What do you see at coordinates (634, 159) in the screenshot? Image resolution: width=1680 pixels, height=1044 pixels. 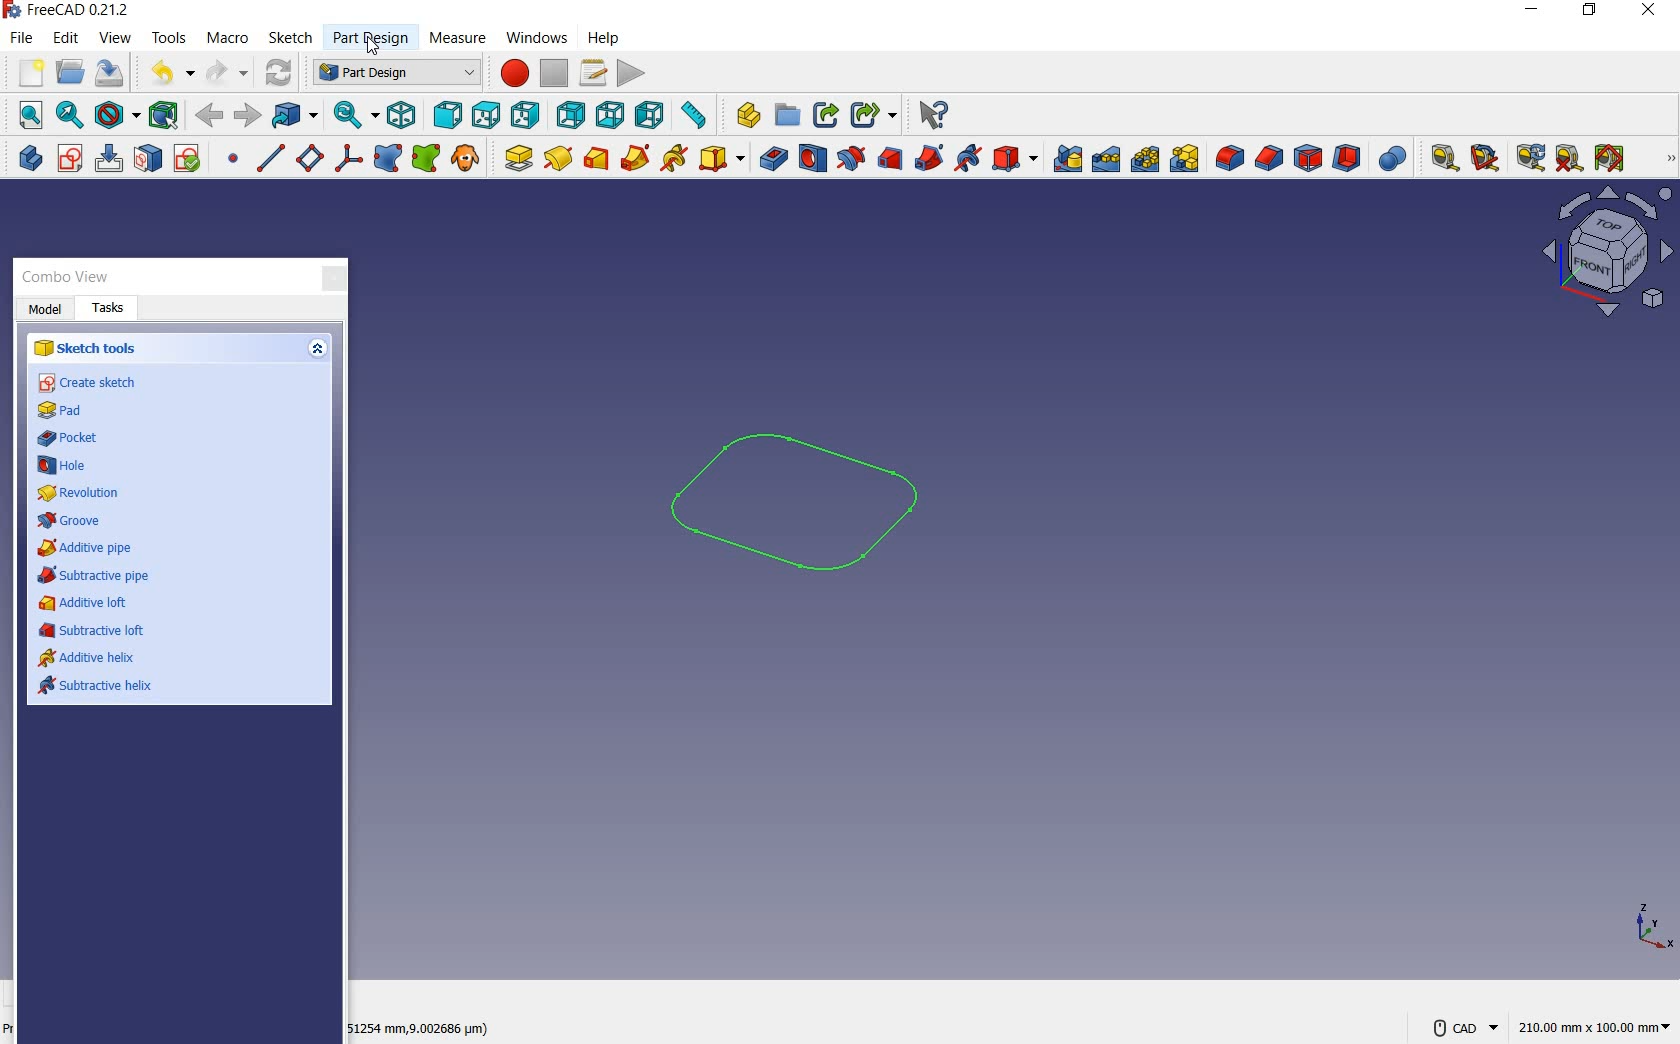 I see `additive pipe` at bounding box center [634, 159].